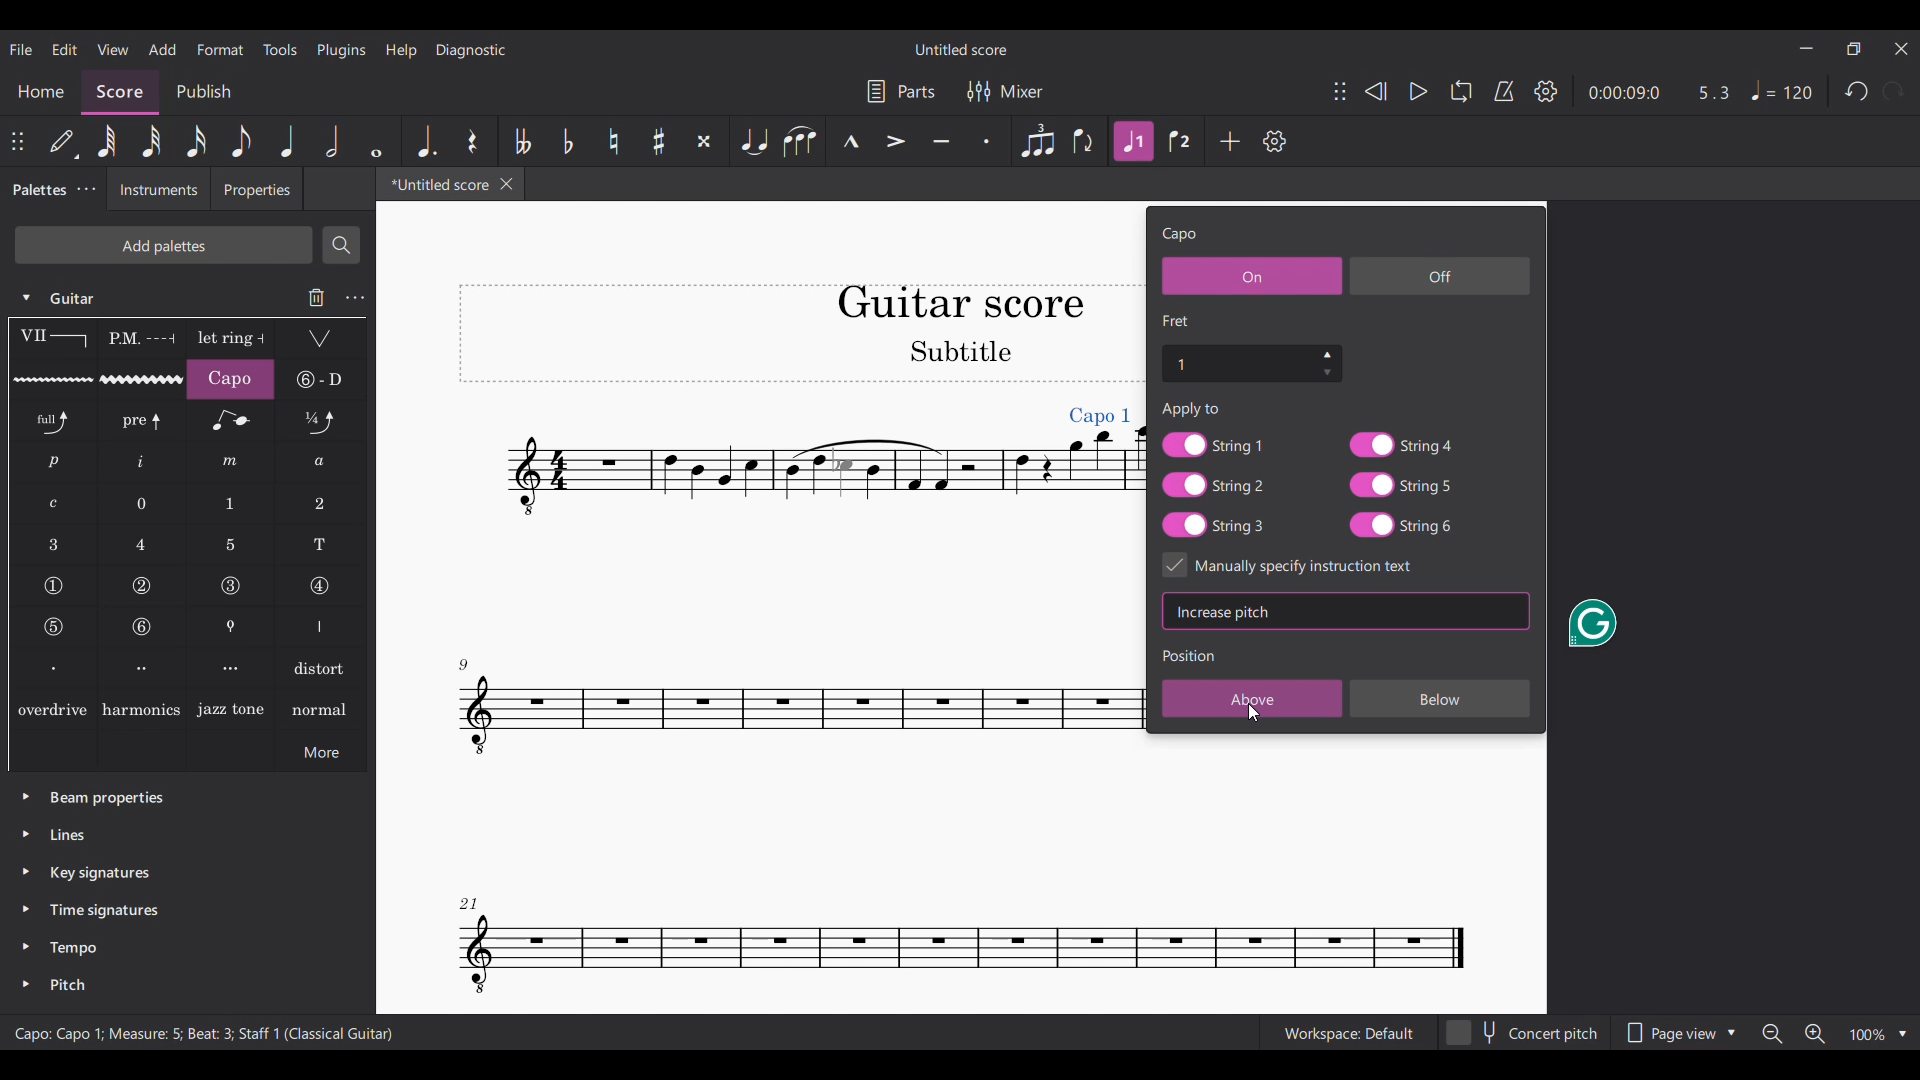 This screenshot has height=1080, width=1920. Describe the element at coordinates (1461, 91) in the screenshot. I see `Loop playback` at that location.